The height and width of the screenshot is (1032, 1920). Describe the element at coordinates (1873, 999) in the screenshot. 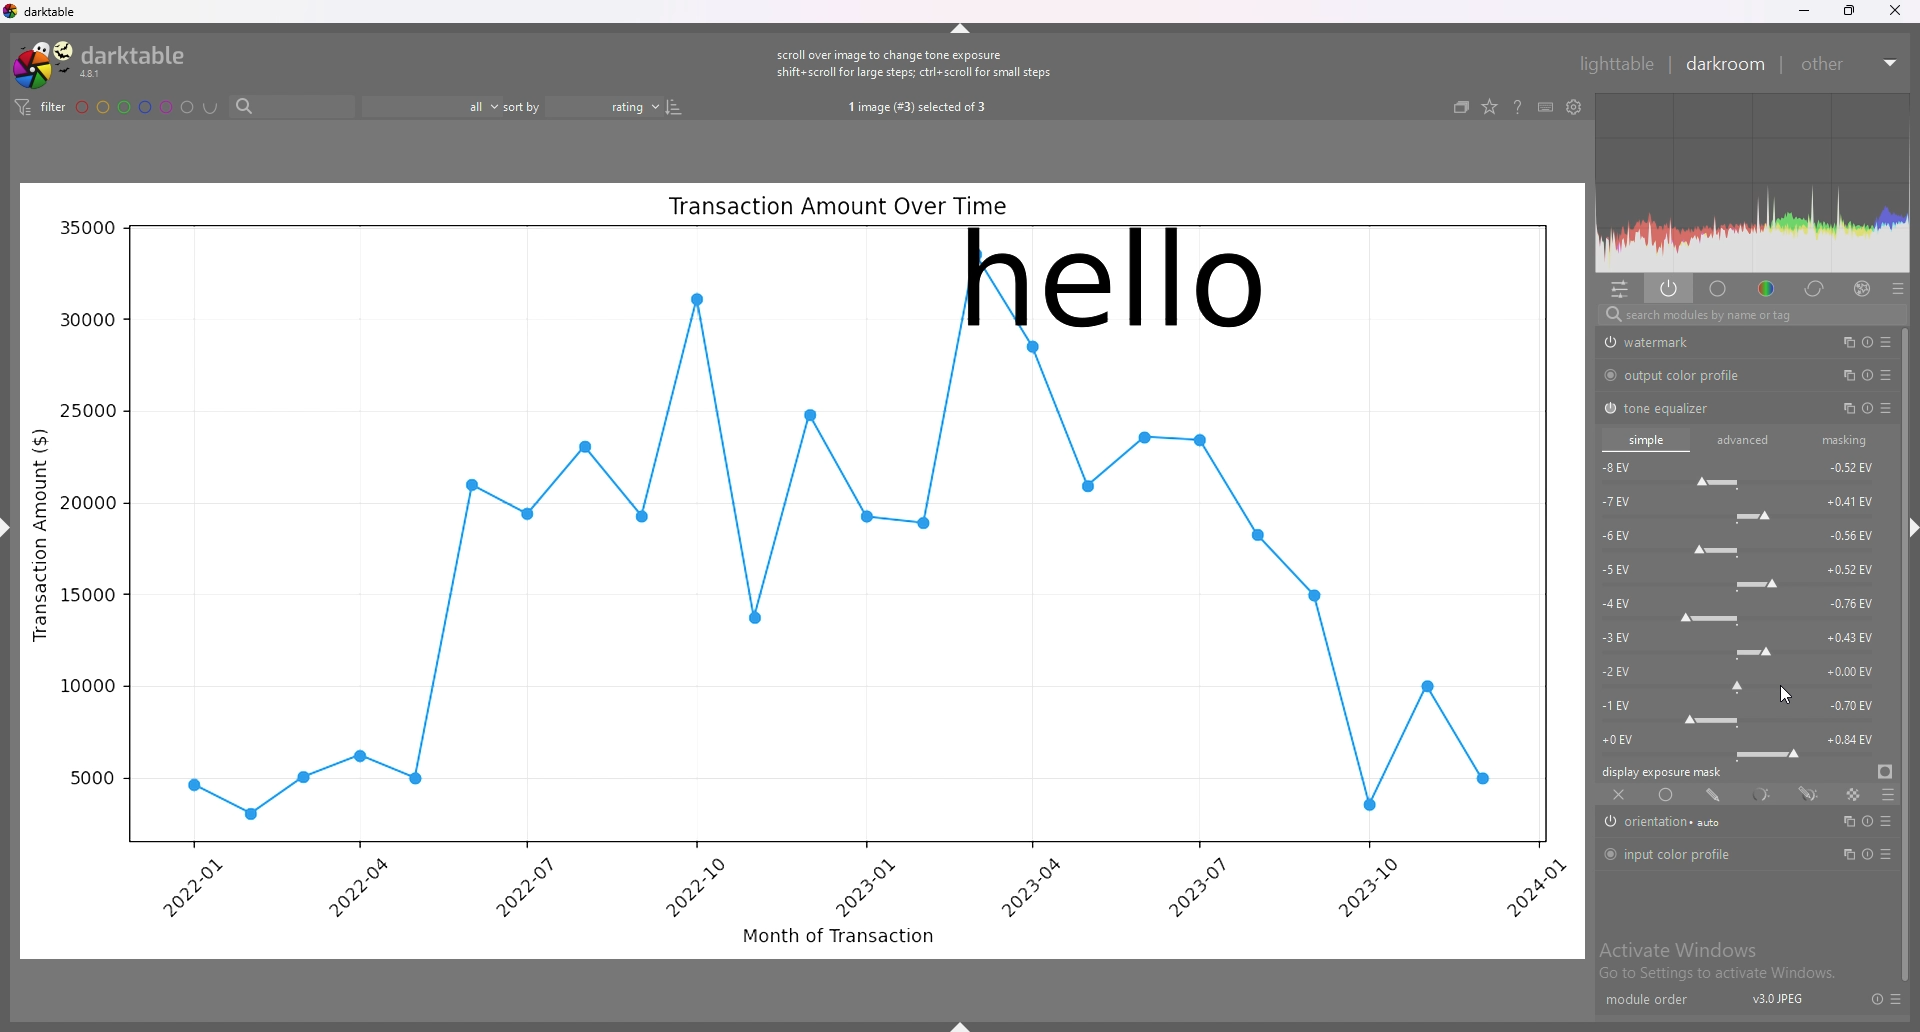

I see `reset` at that location.